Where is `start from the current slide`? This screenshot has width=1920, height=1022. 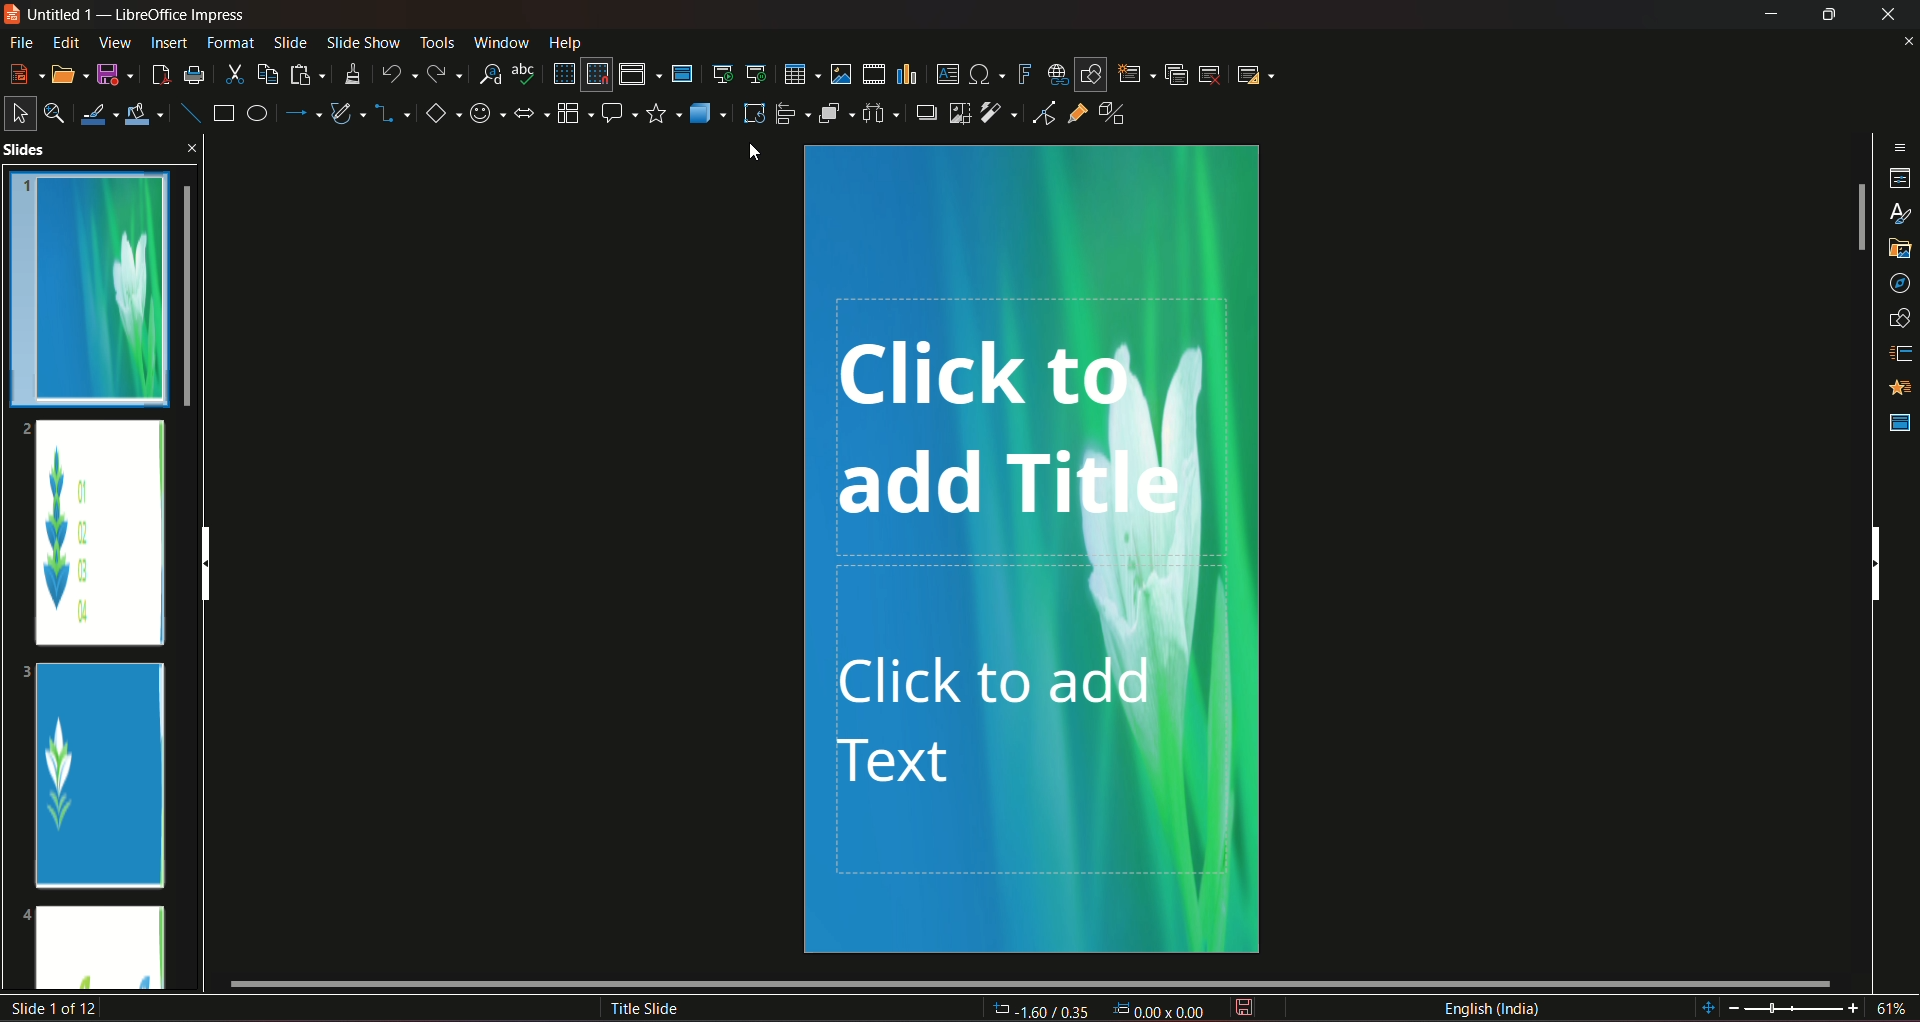
start from the current slide is located at coordinates (757, 72).